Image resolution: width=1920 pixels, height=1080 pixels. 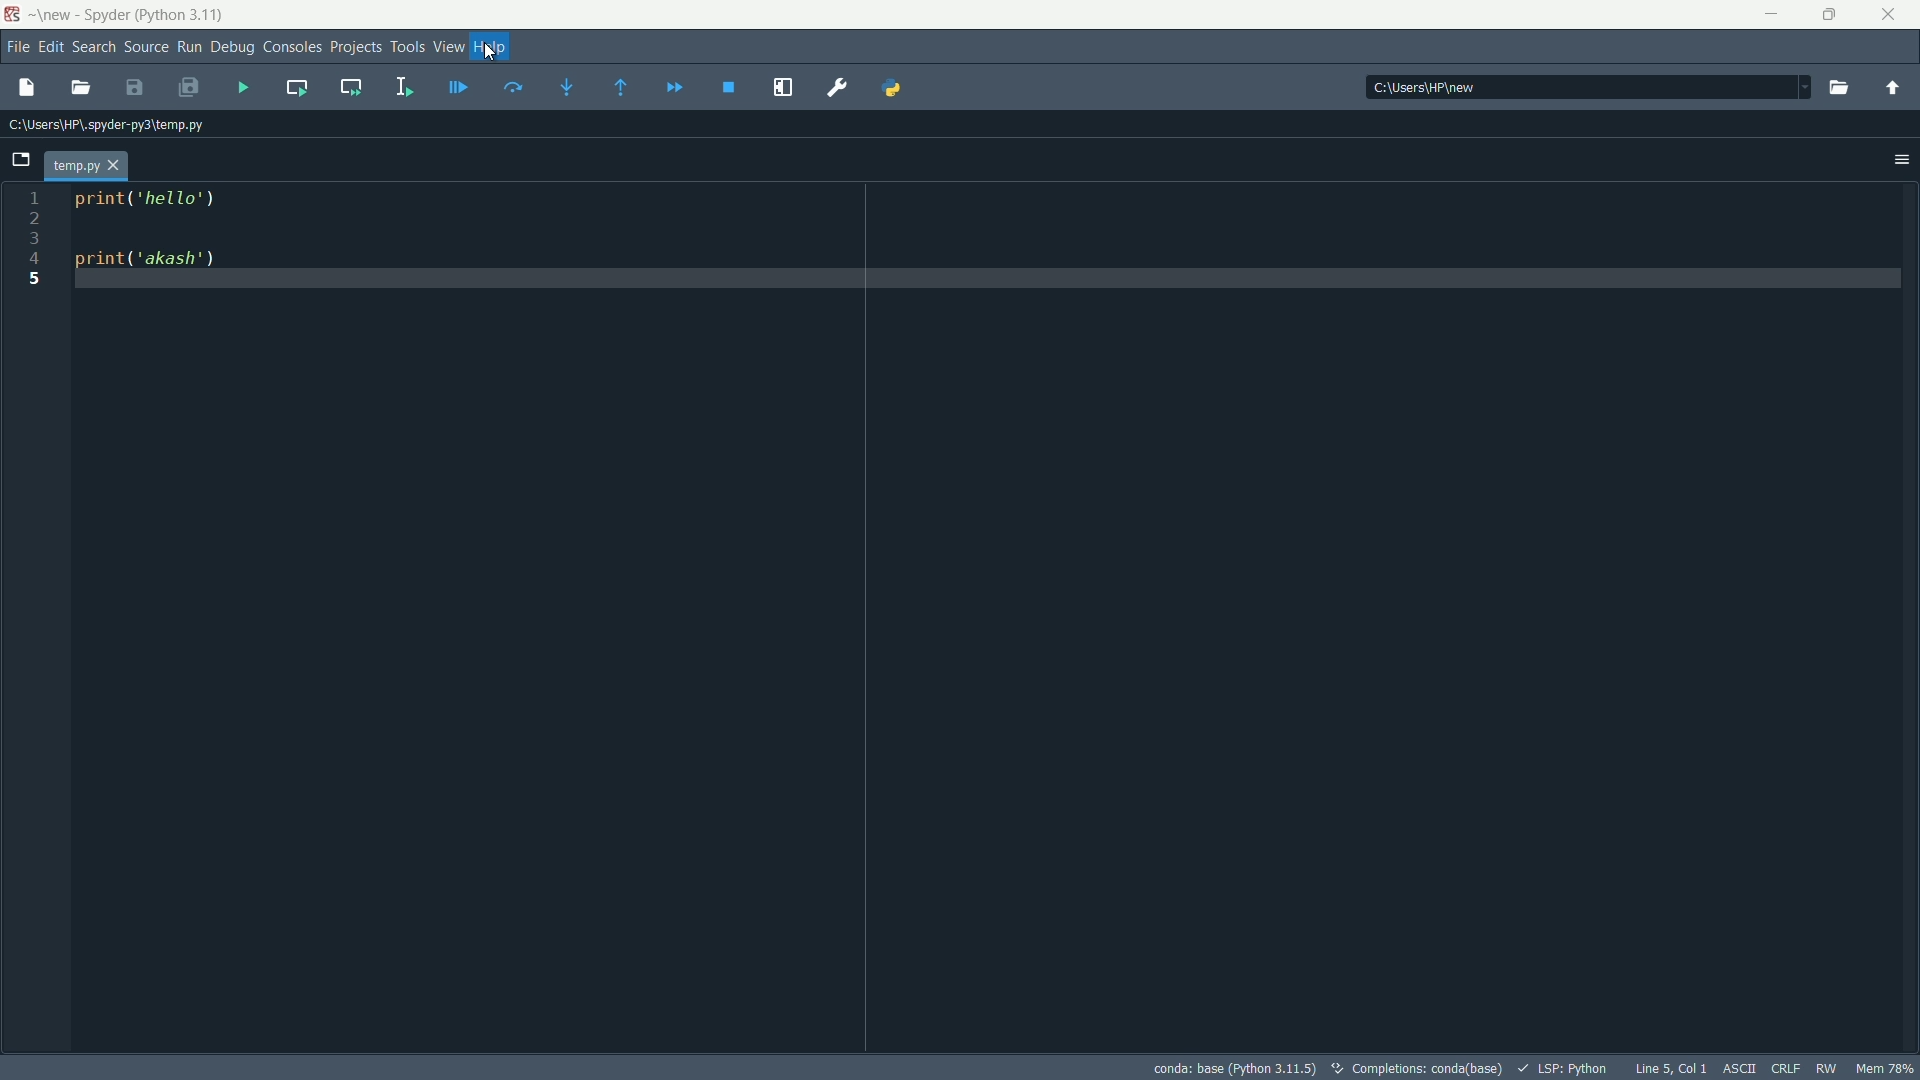 What do you see at coordinates (569, 86) in the screenshot?
I see `step into funtion or method` at bounding box center [569, 86].